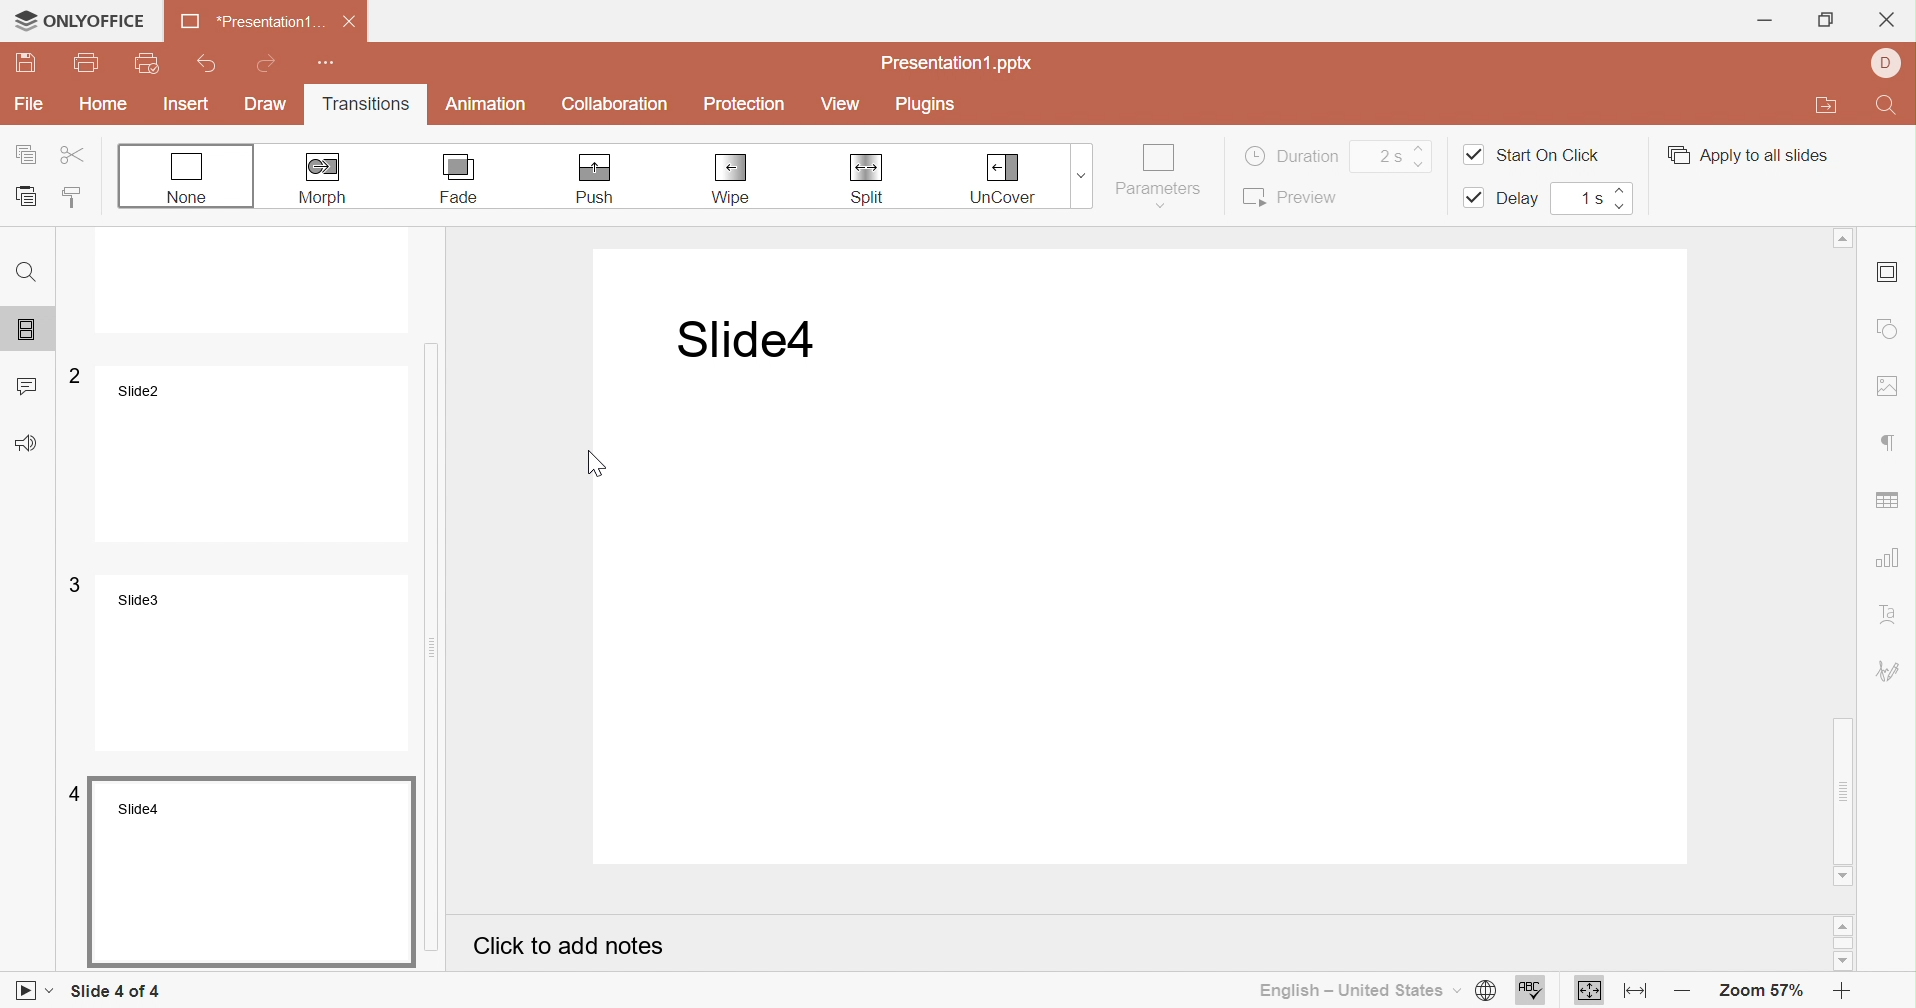 The width and height of the screenshot is (1916, 1008). What do you see at coordinates (26, 385) in the screenshot?
I see `Comments` at bounding box center [26, 385].